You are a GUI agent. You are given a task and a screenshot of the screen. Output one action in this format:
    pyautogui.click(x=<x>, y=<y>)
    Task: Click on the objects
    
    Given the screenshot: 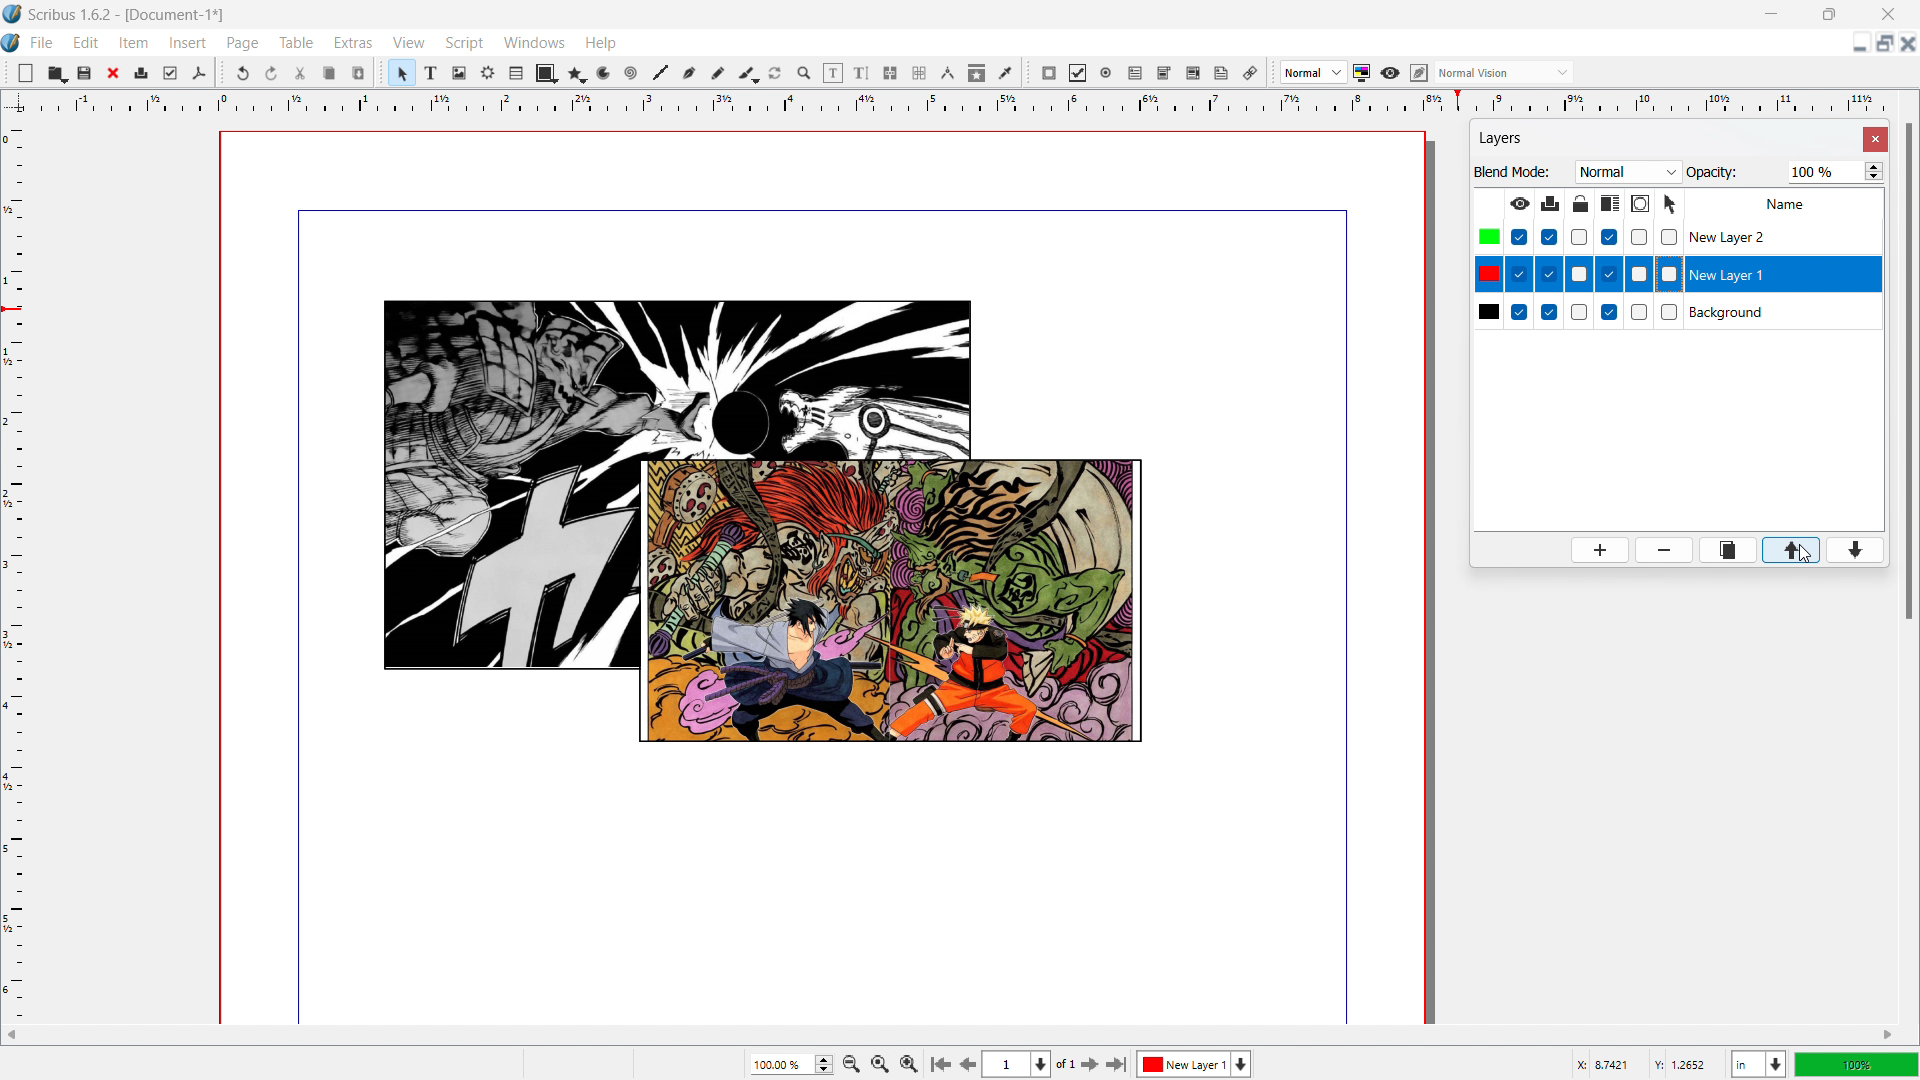 What is the action you would take?
    pyautogui.click(x=767, y=525)
    